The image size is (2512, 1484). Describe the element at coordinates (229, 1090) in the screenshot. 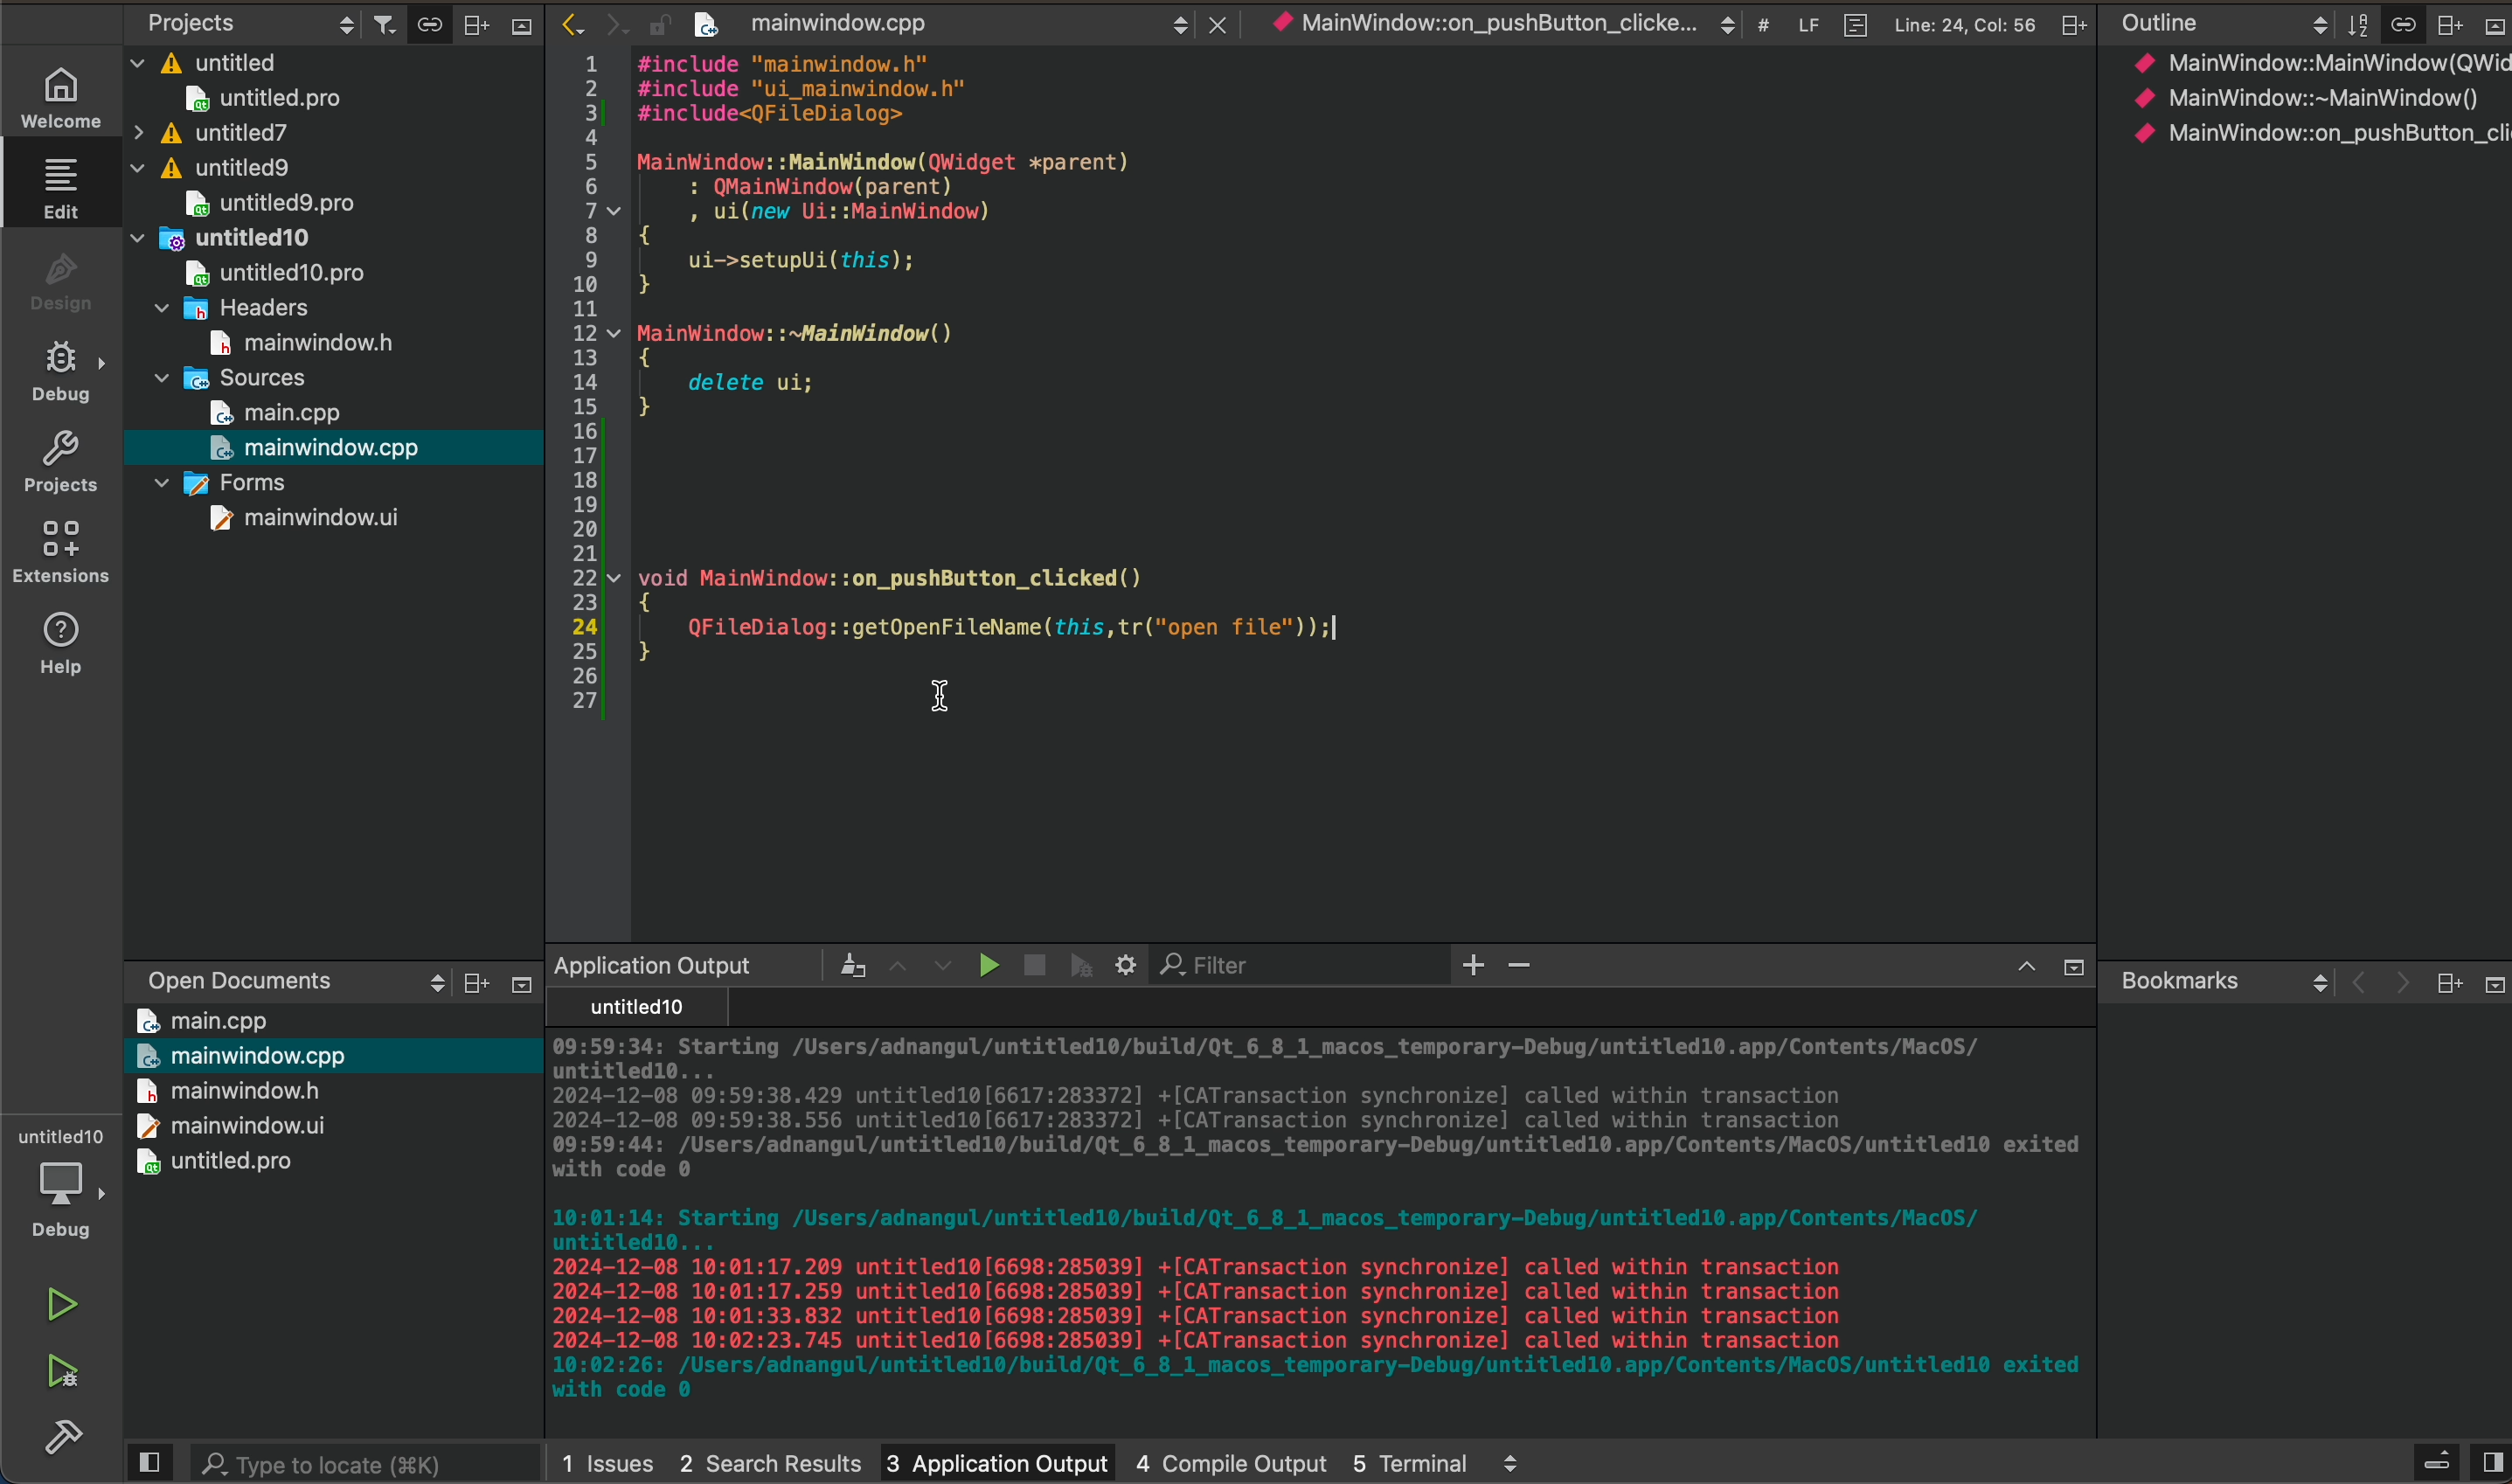

I see `mainwindow.h` at that location.